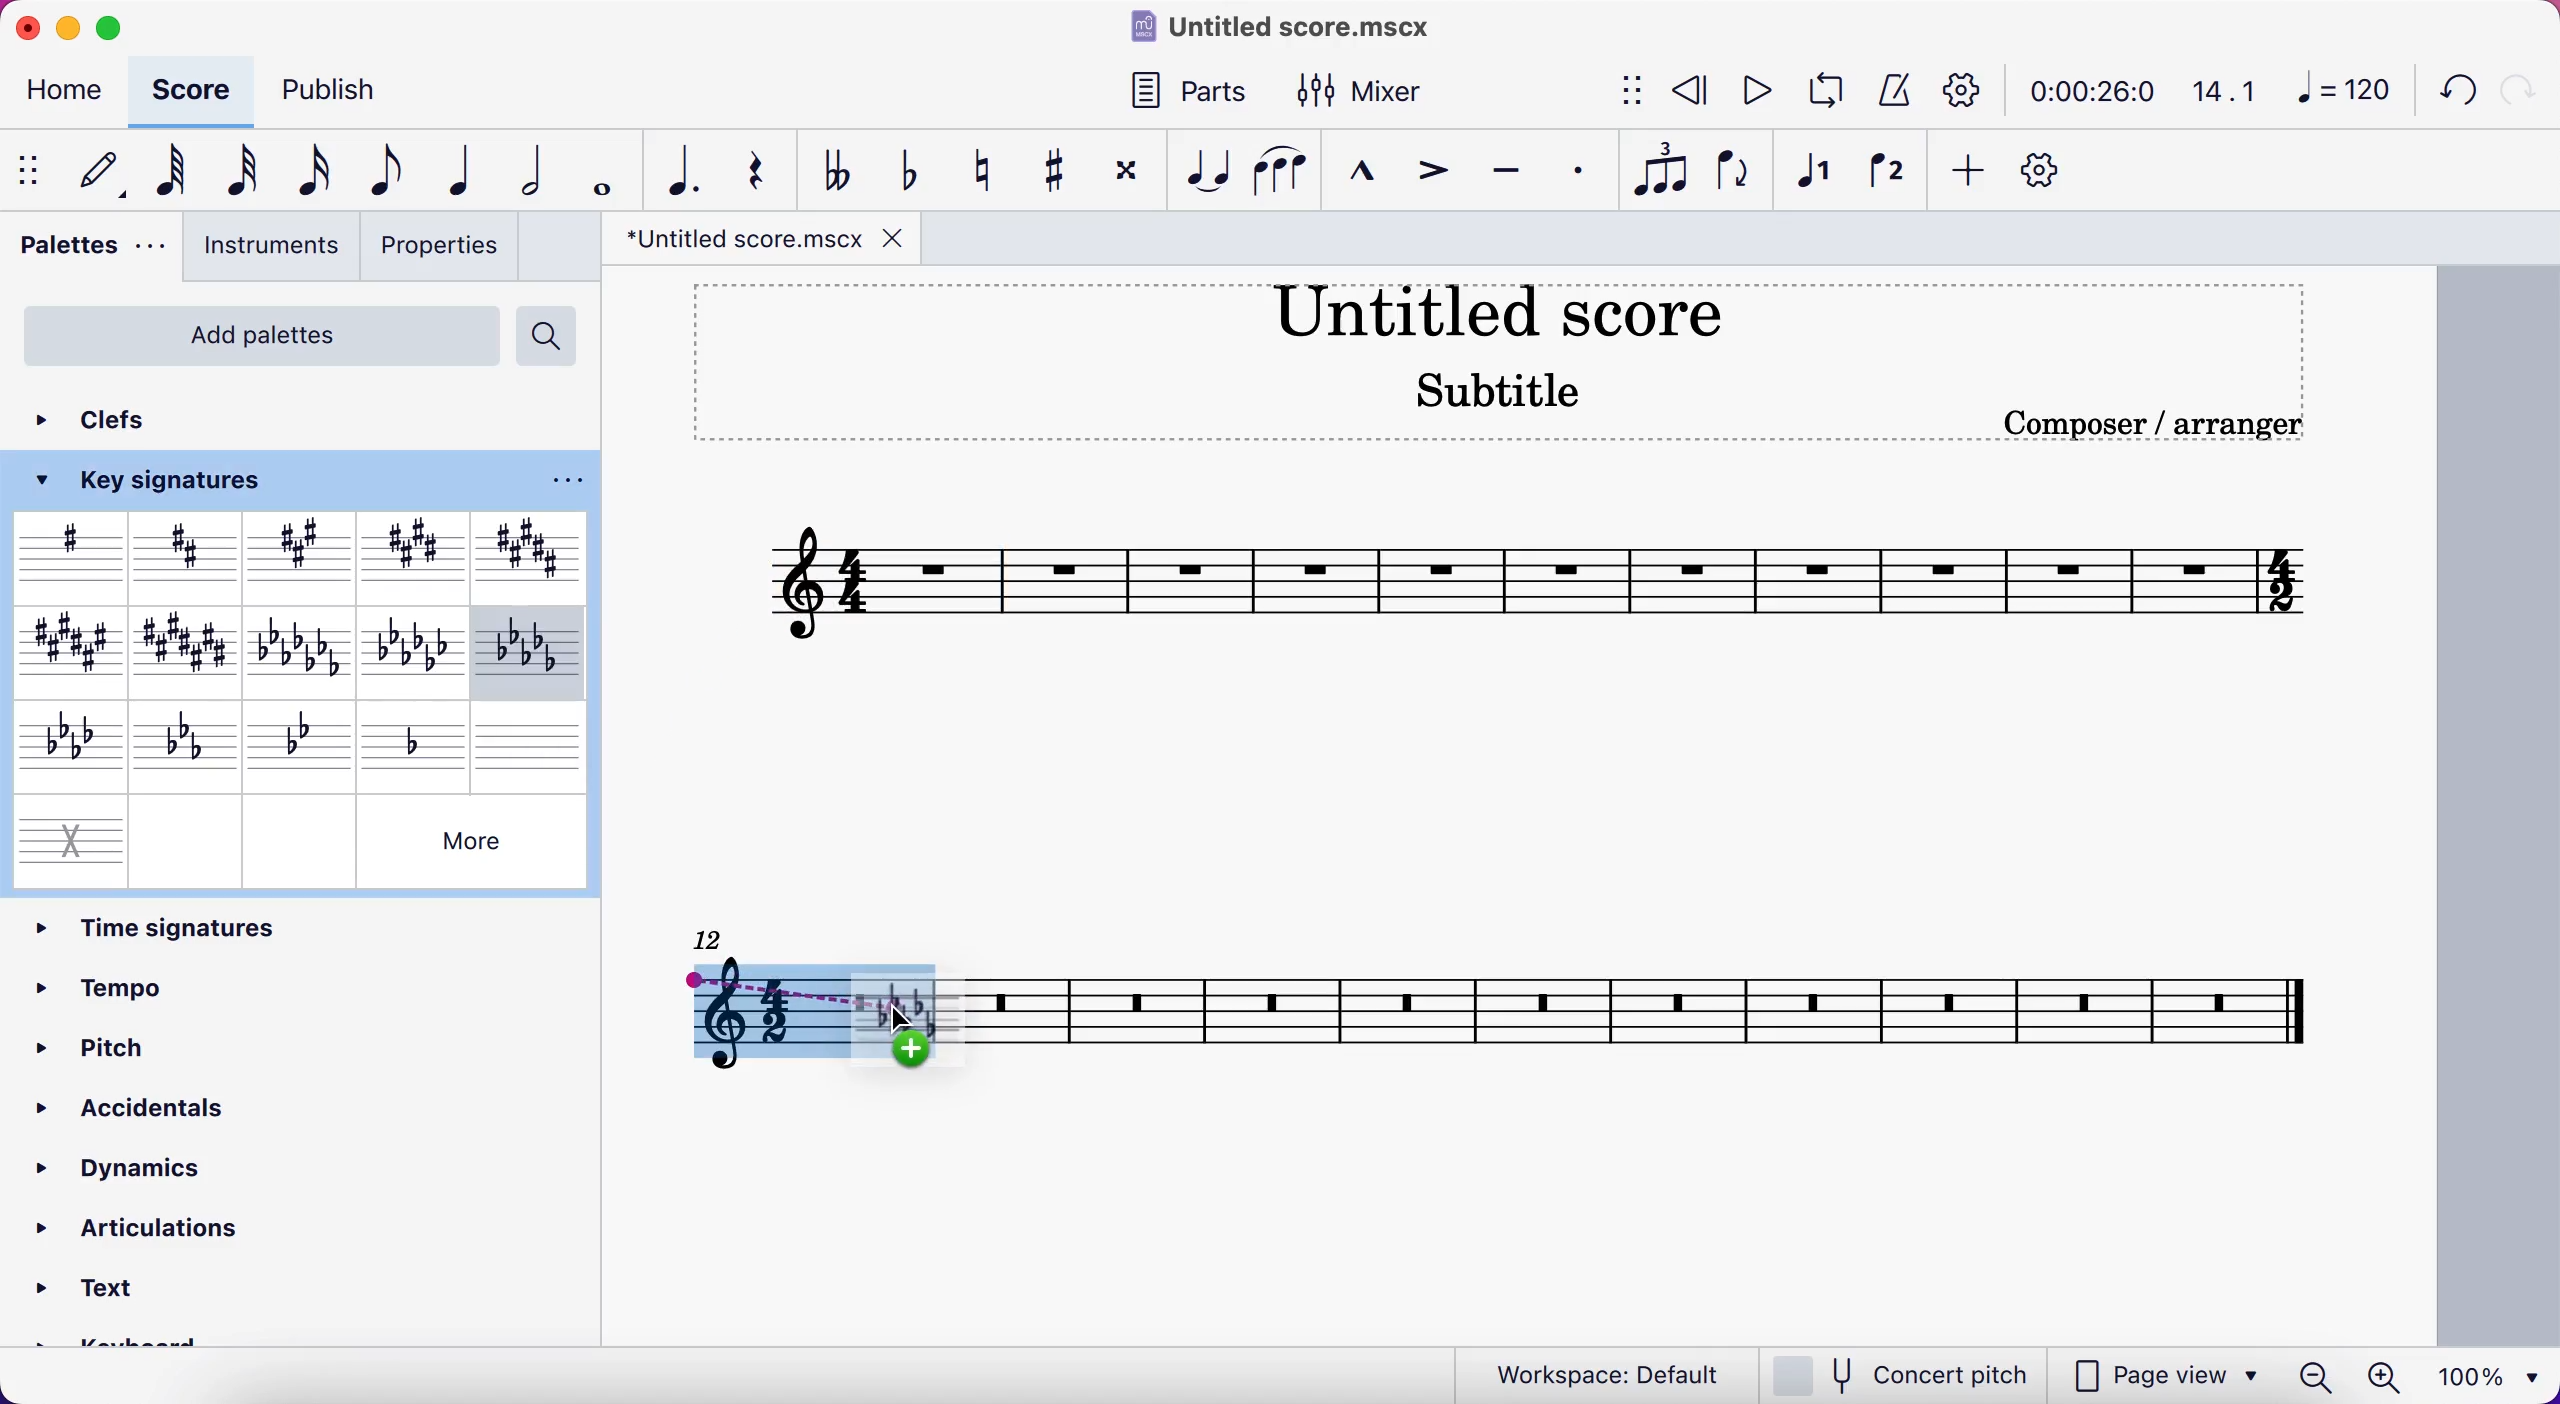  Describe the element at coordinates (538, 166) in the screenshot. I see `half note` at that location.